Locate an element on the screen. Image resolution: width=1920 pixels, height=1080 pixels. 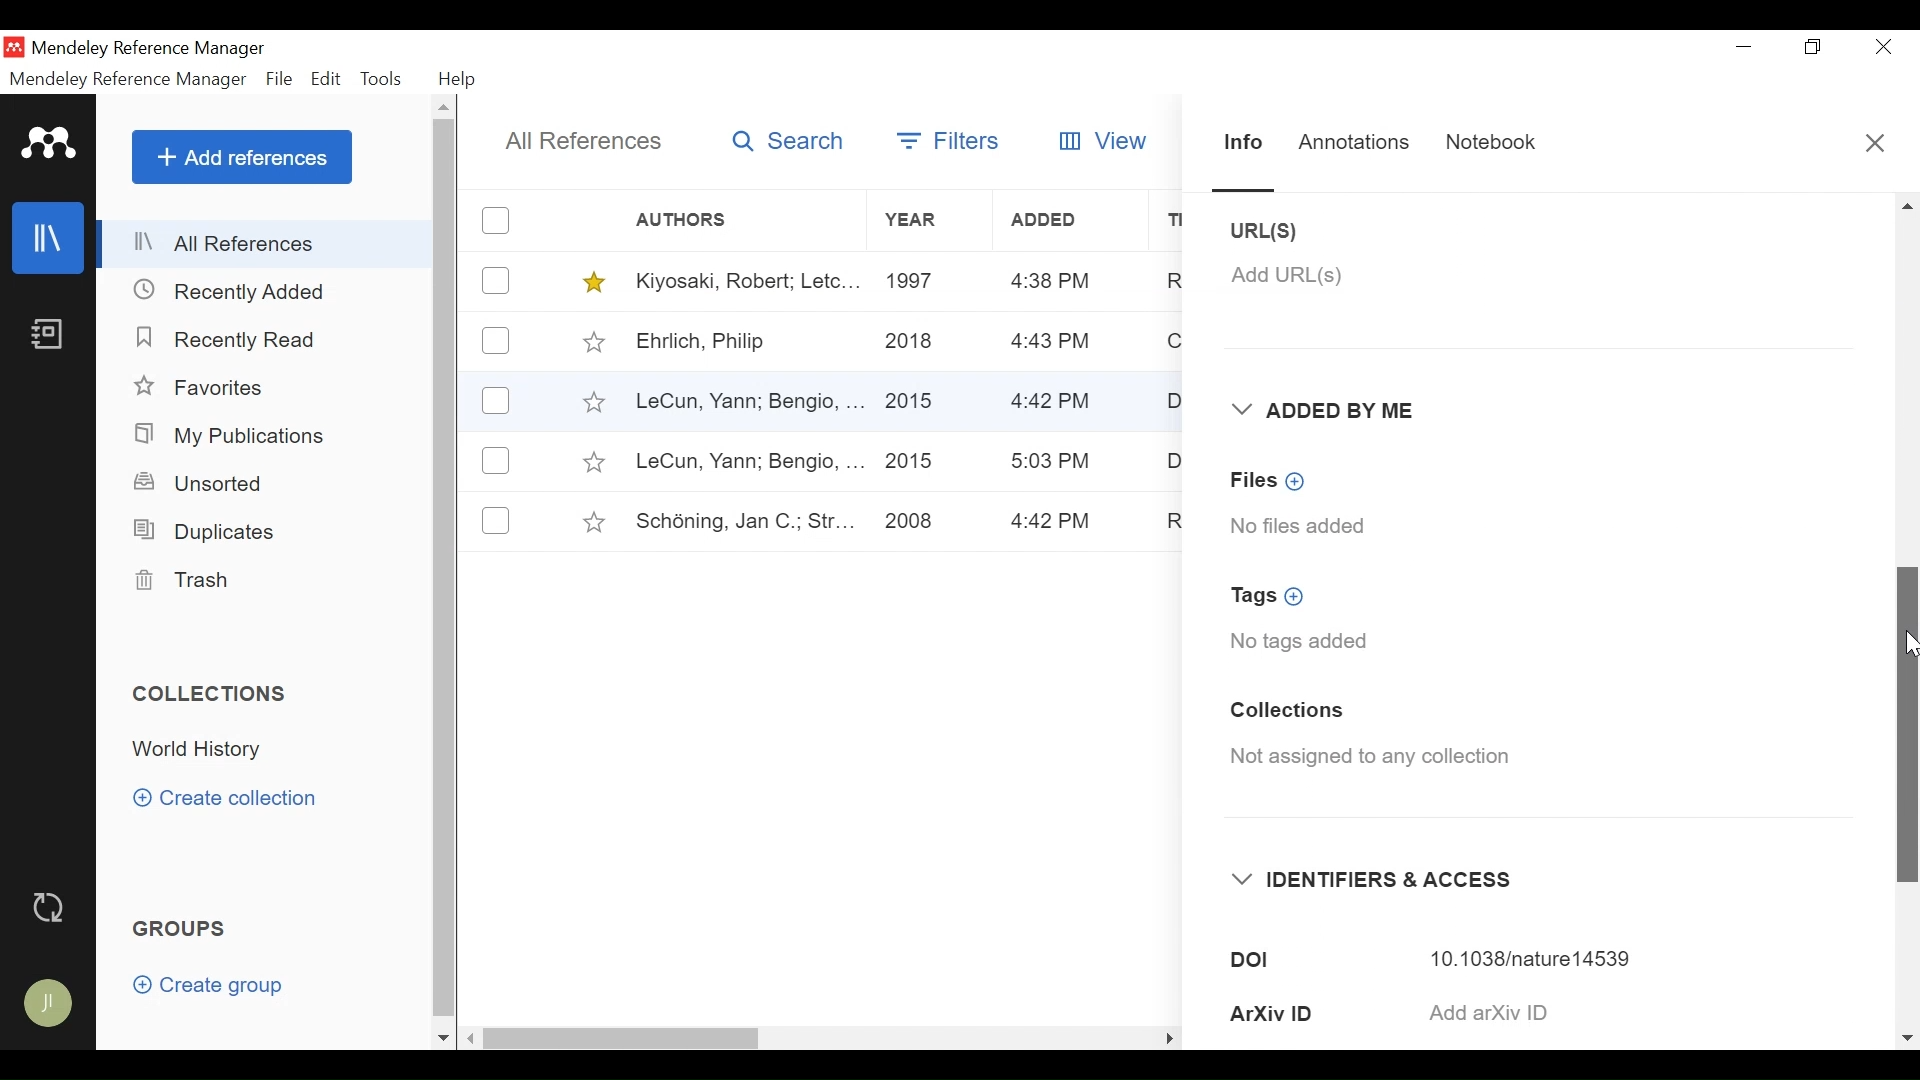
Toggle Favorites is located at coordinates (592, 401).